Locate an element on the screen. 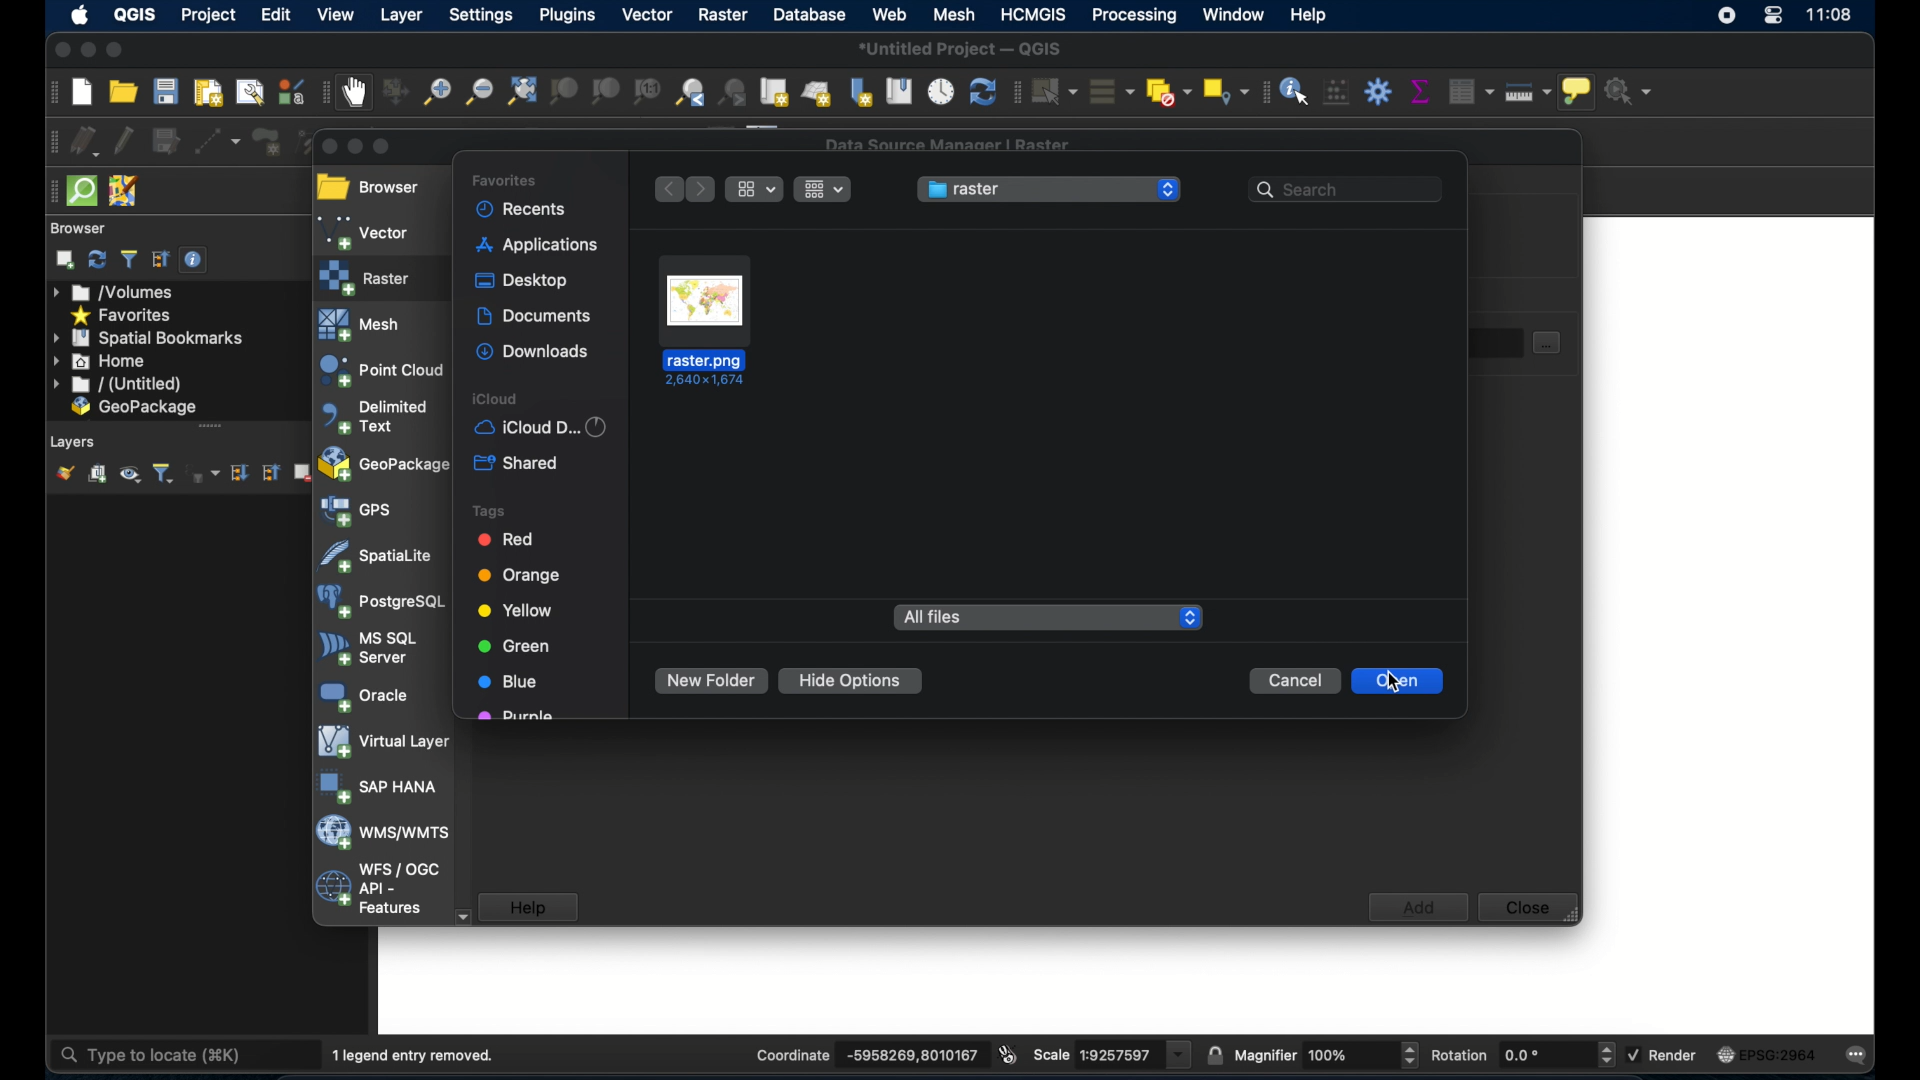 The width and height of the screenshot is (1920, 1080). create new project is located at coordinates (81, 92).